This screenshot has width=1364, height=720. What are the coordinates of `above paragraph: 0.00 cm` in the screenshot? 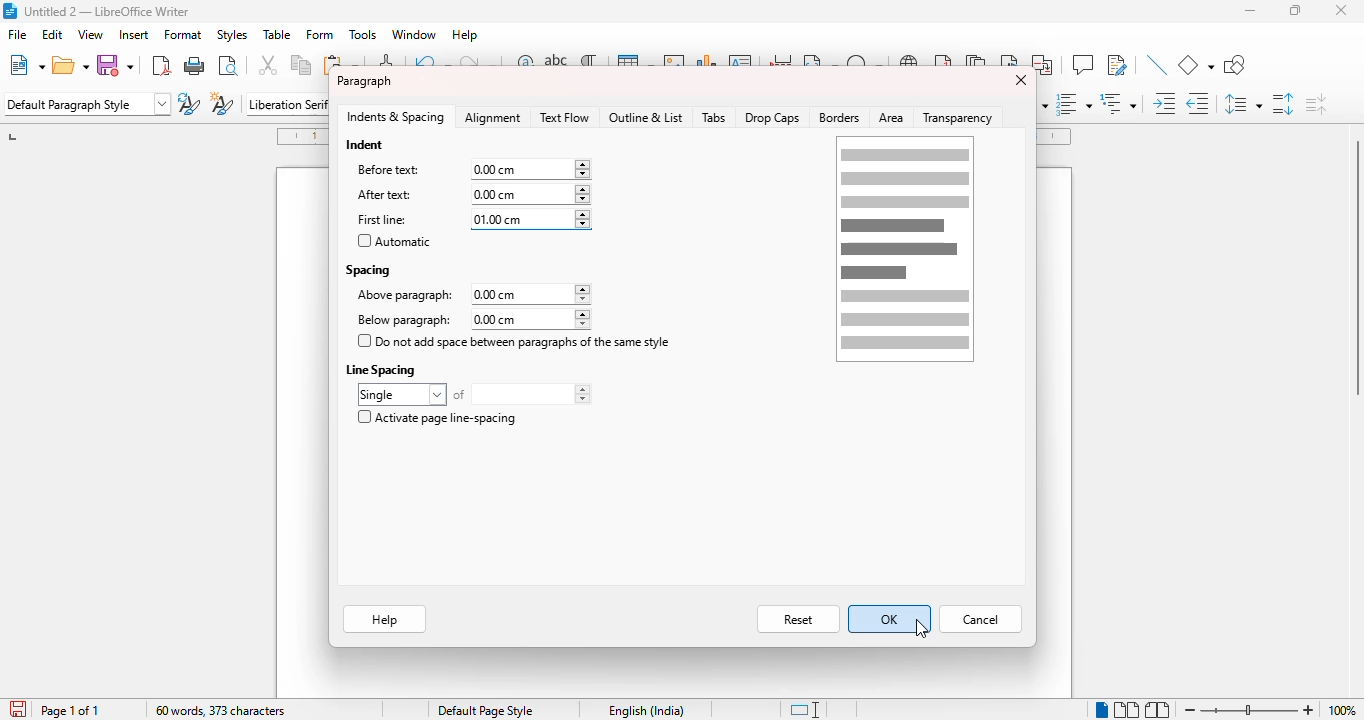 It's located at (472, 295).